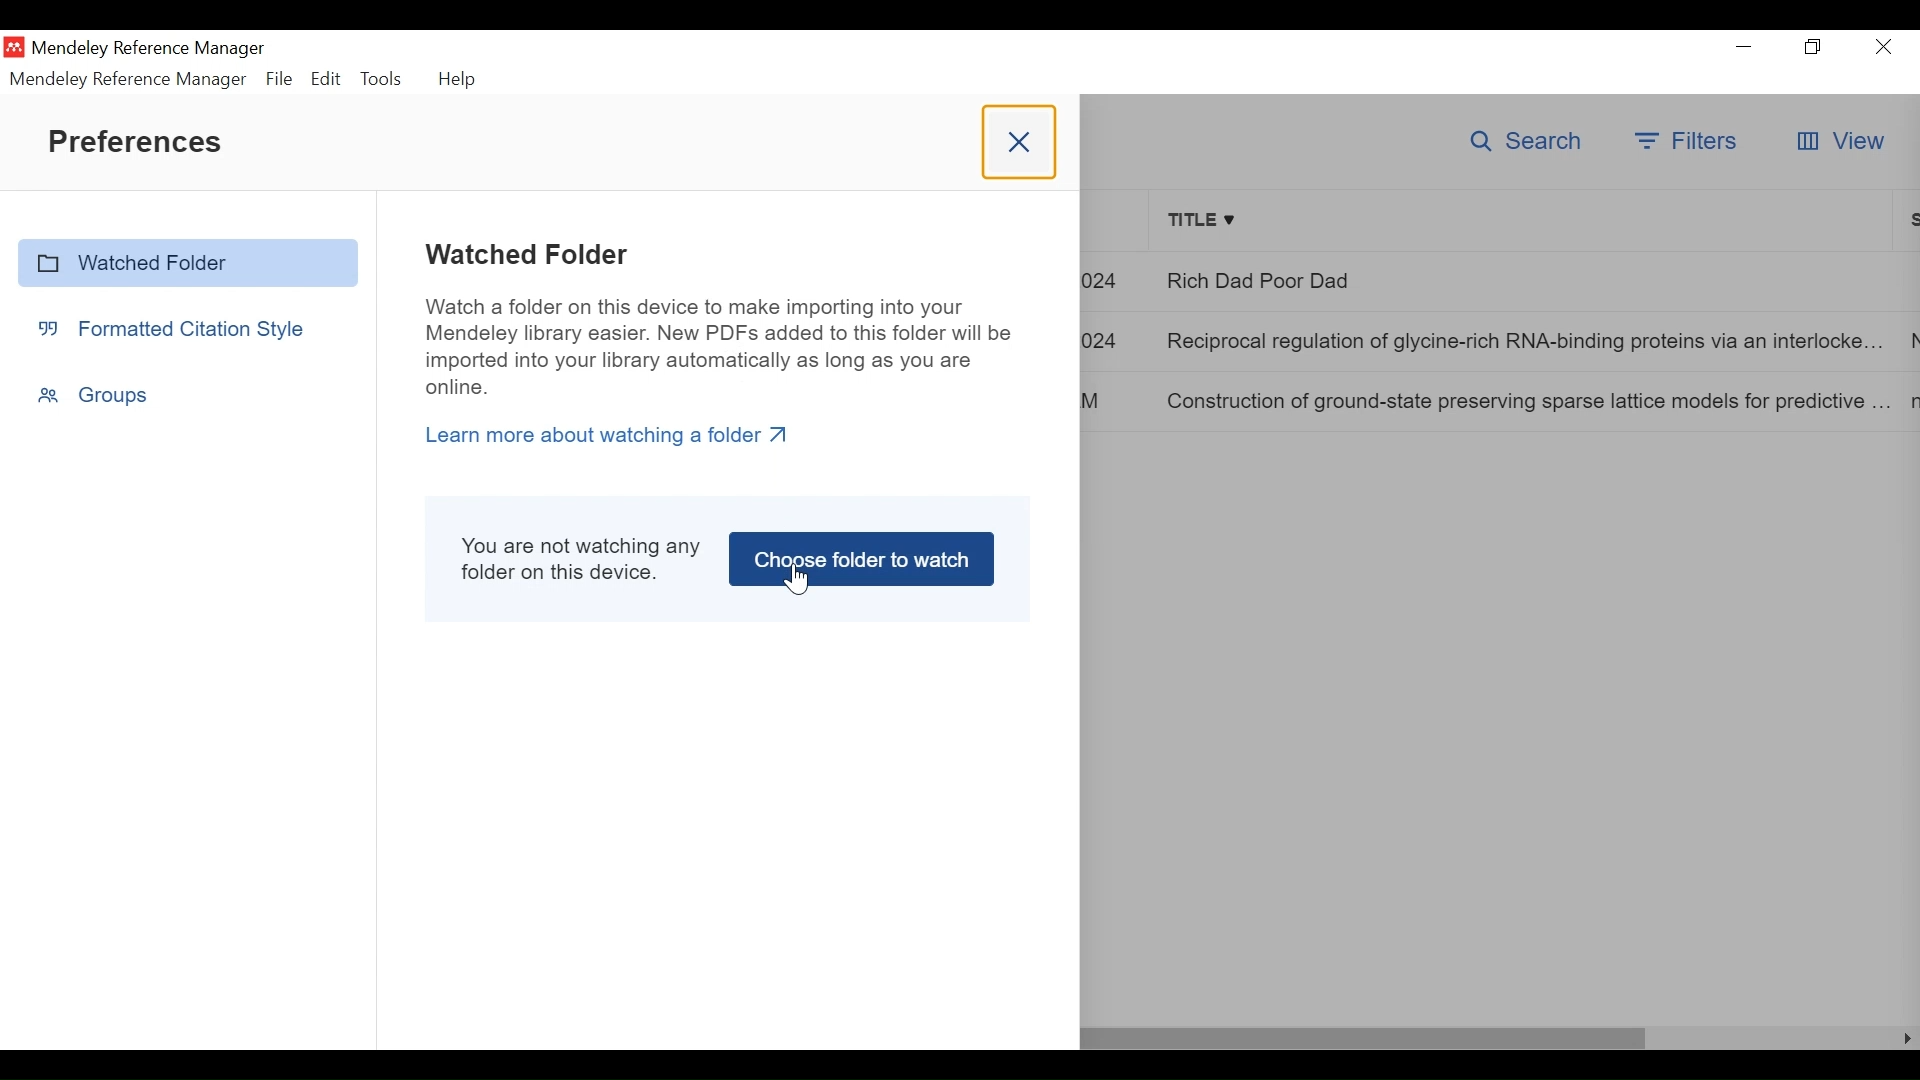 The image size is (1920, 1080). I want to click on Reciprocal regulation of glycine-rich RNA-binding proteins via an interlocke..., so click(1520, 342).